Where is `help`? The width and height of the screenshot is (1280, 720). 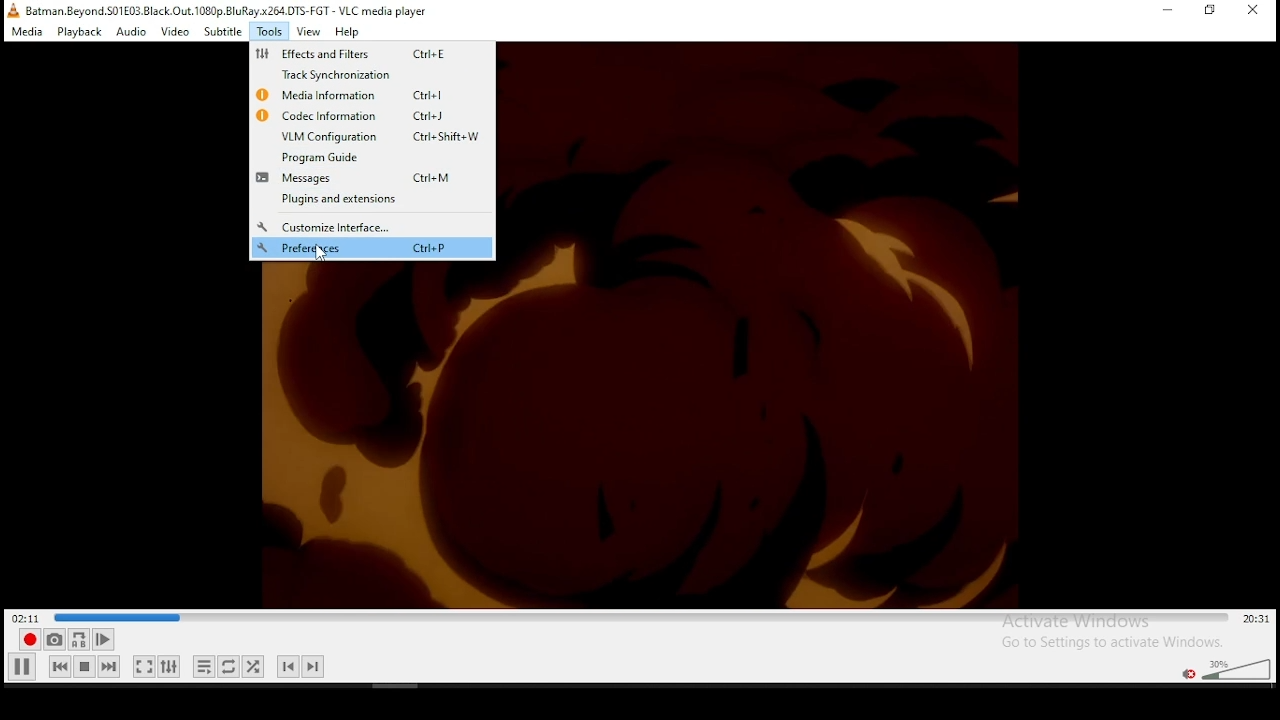 help is located at coordinates (347, 32).